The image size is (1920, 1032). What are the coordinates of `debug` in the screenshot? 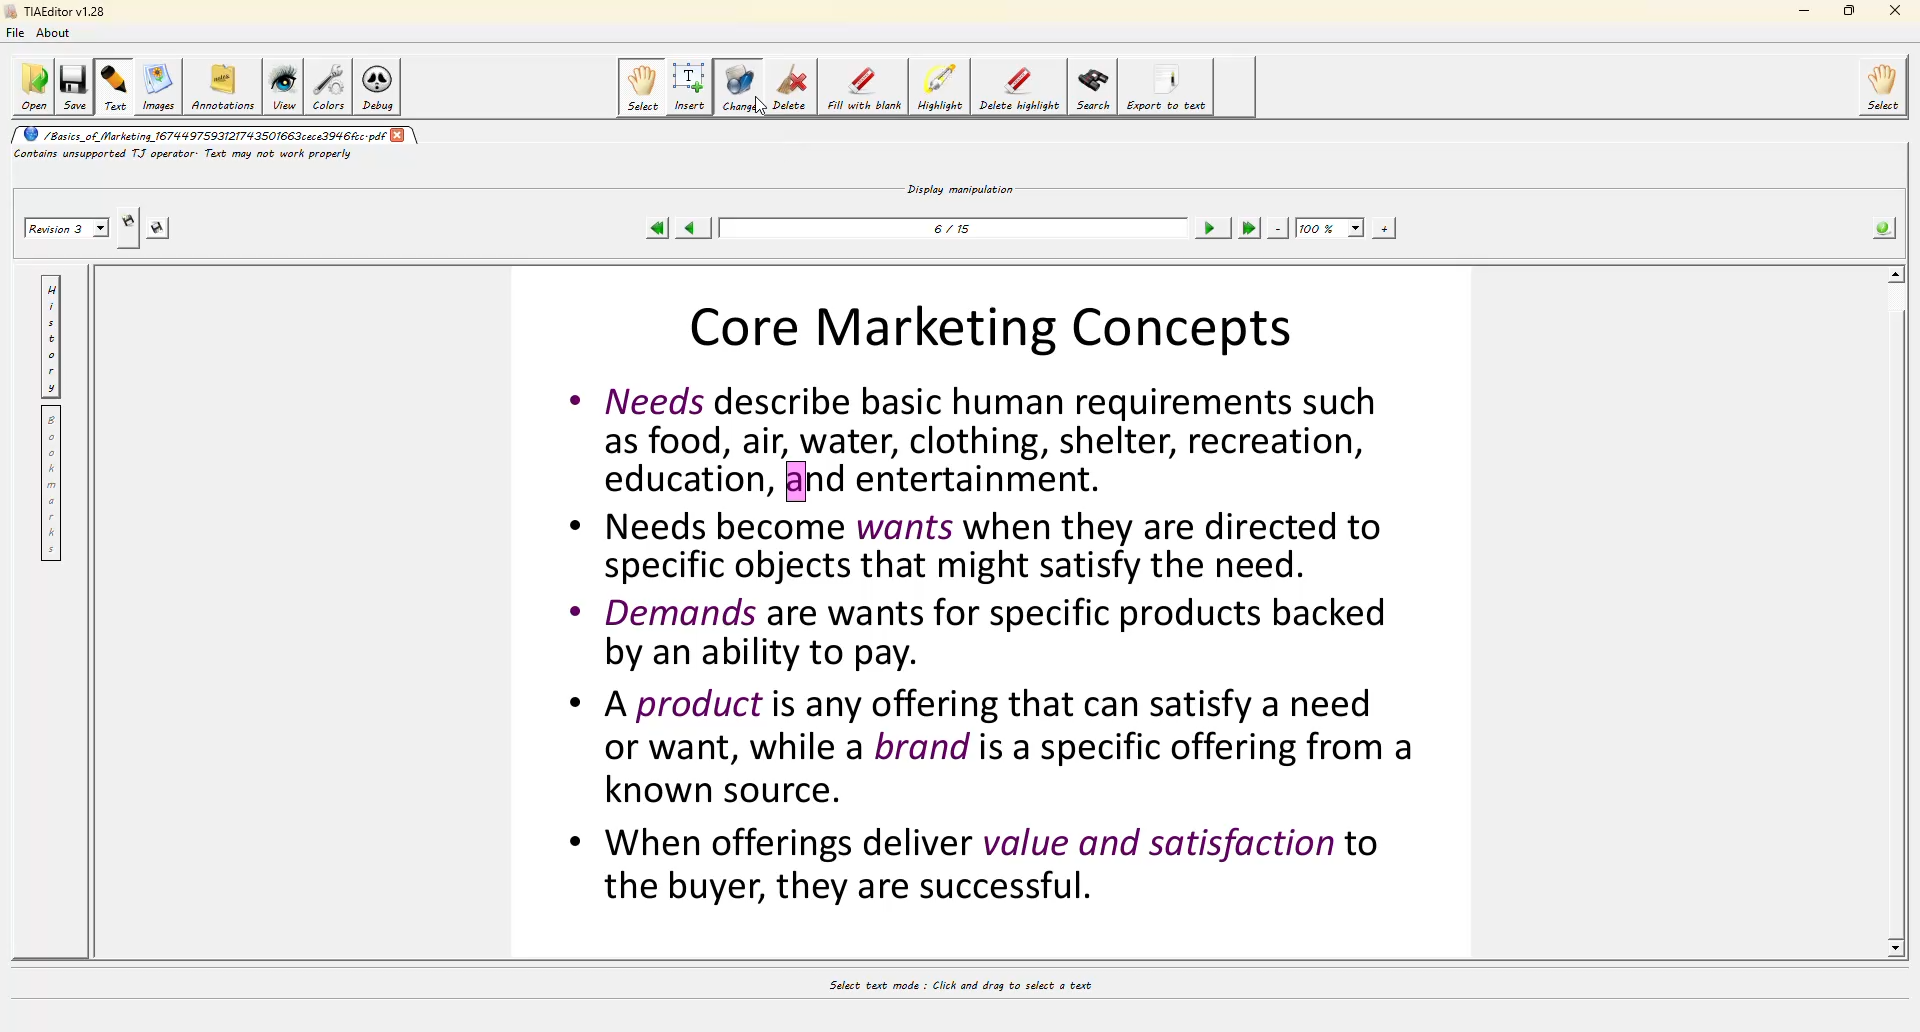 It's located at (375, 90).